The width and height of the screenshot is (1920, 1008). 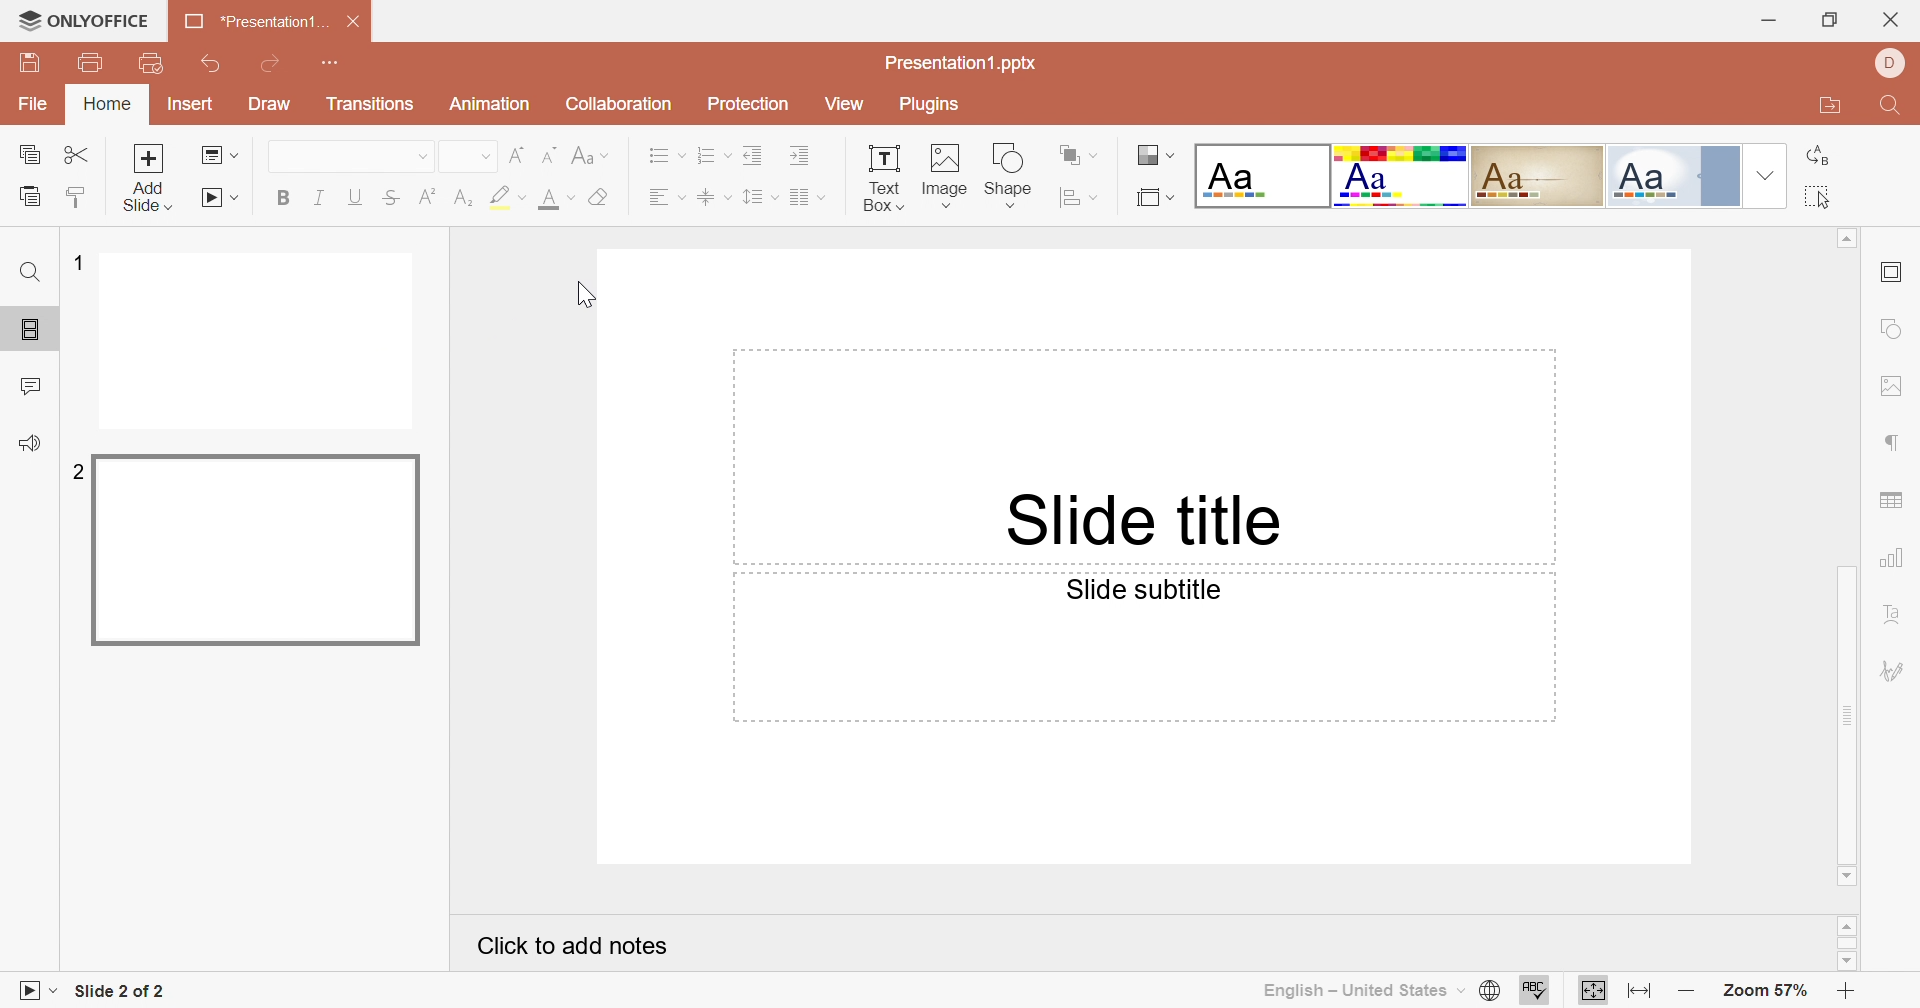 What do you see at coordinates (1892, 559) in the screenshot?
I see `chart settings` at bounding box center [1892, 559].